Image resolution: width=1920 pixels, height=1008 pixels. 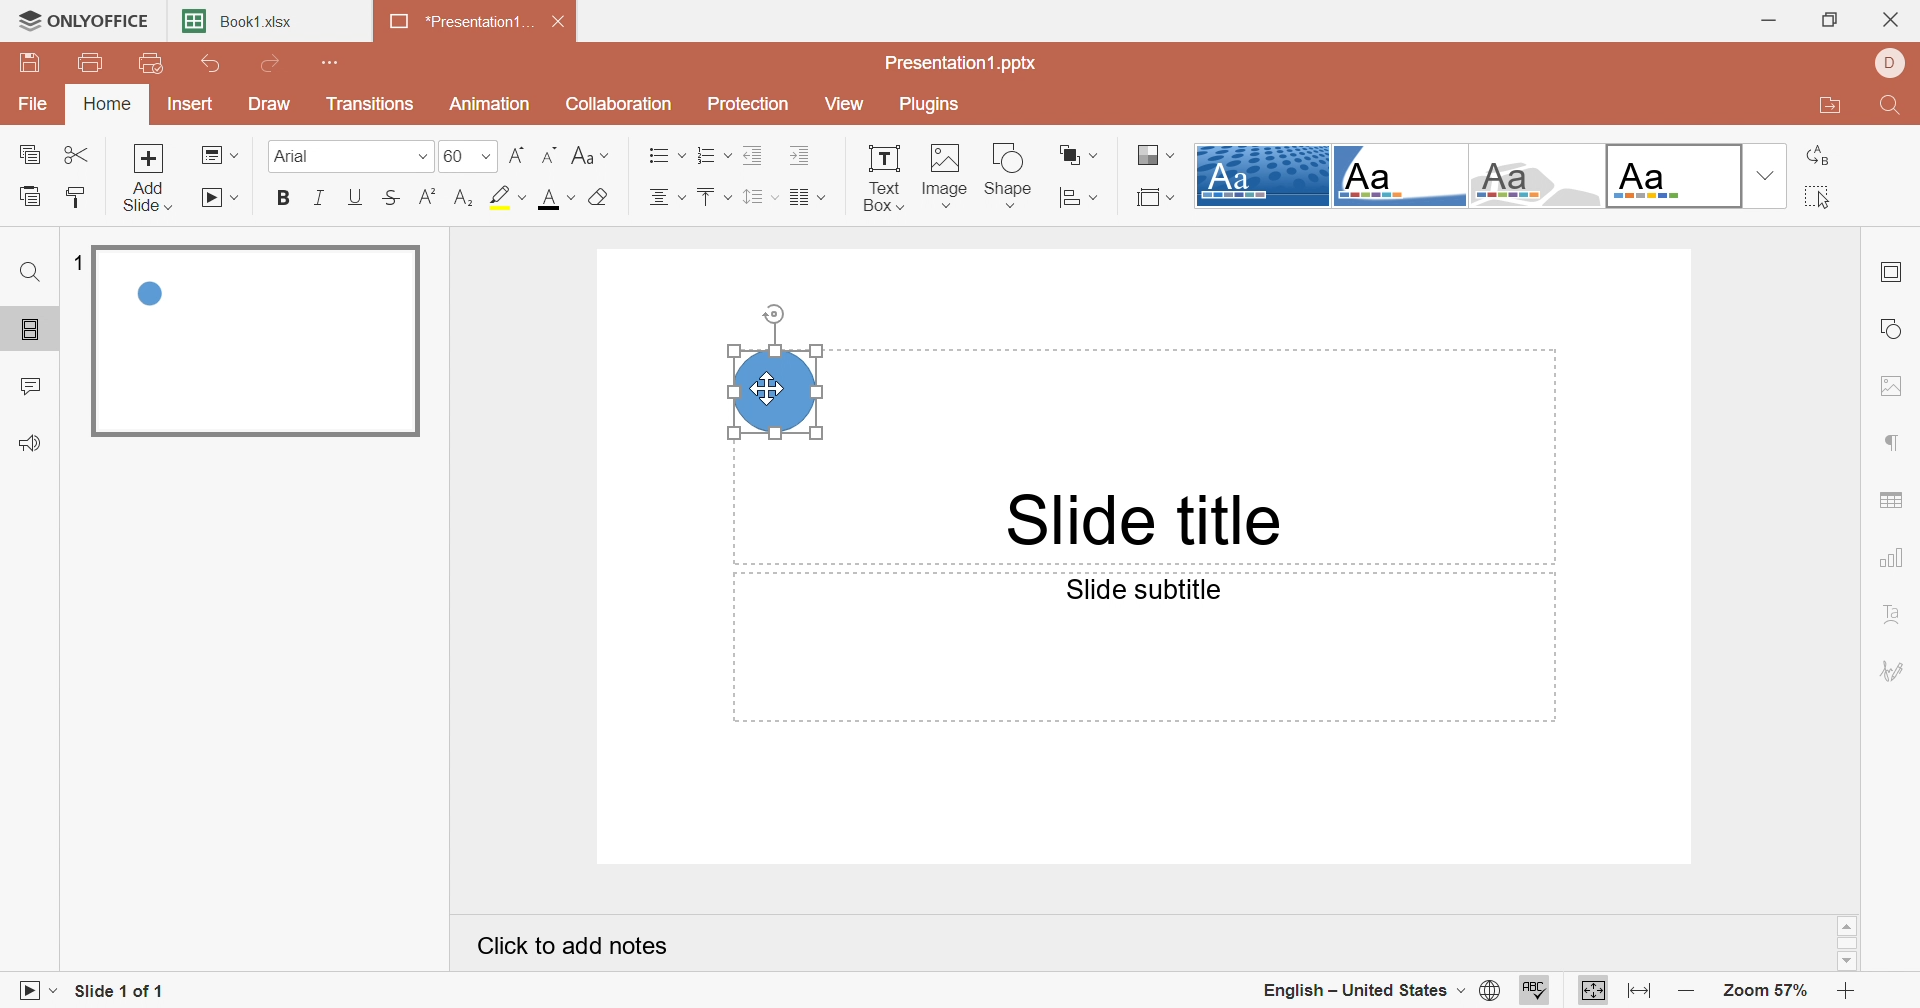 What do you see at coordinates (759, 198) in the screenshot?
I see `Line spacing` at bounding box center [759, 198].